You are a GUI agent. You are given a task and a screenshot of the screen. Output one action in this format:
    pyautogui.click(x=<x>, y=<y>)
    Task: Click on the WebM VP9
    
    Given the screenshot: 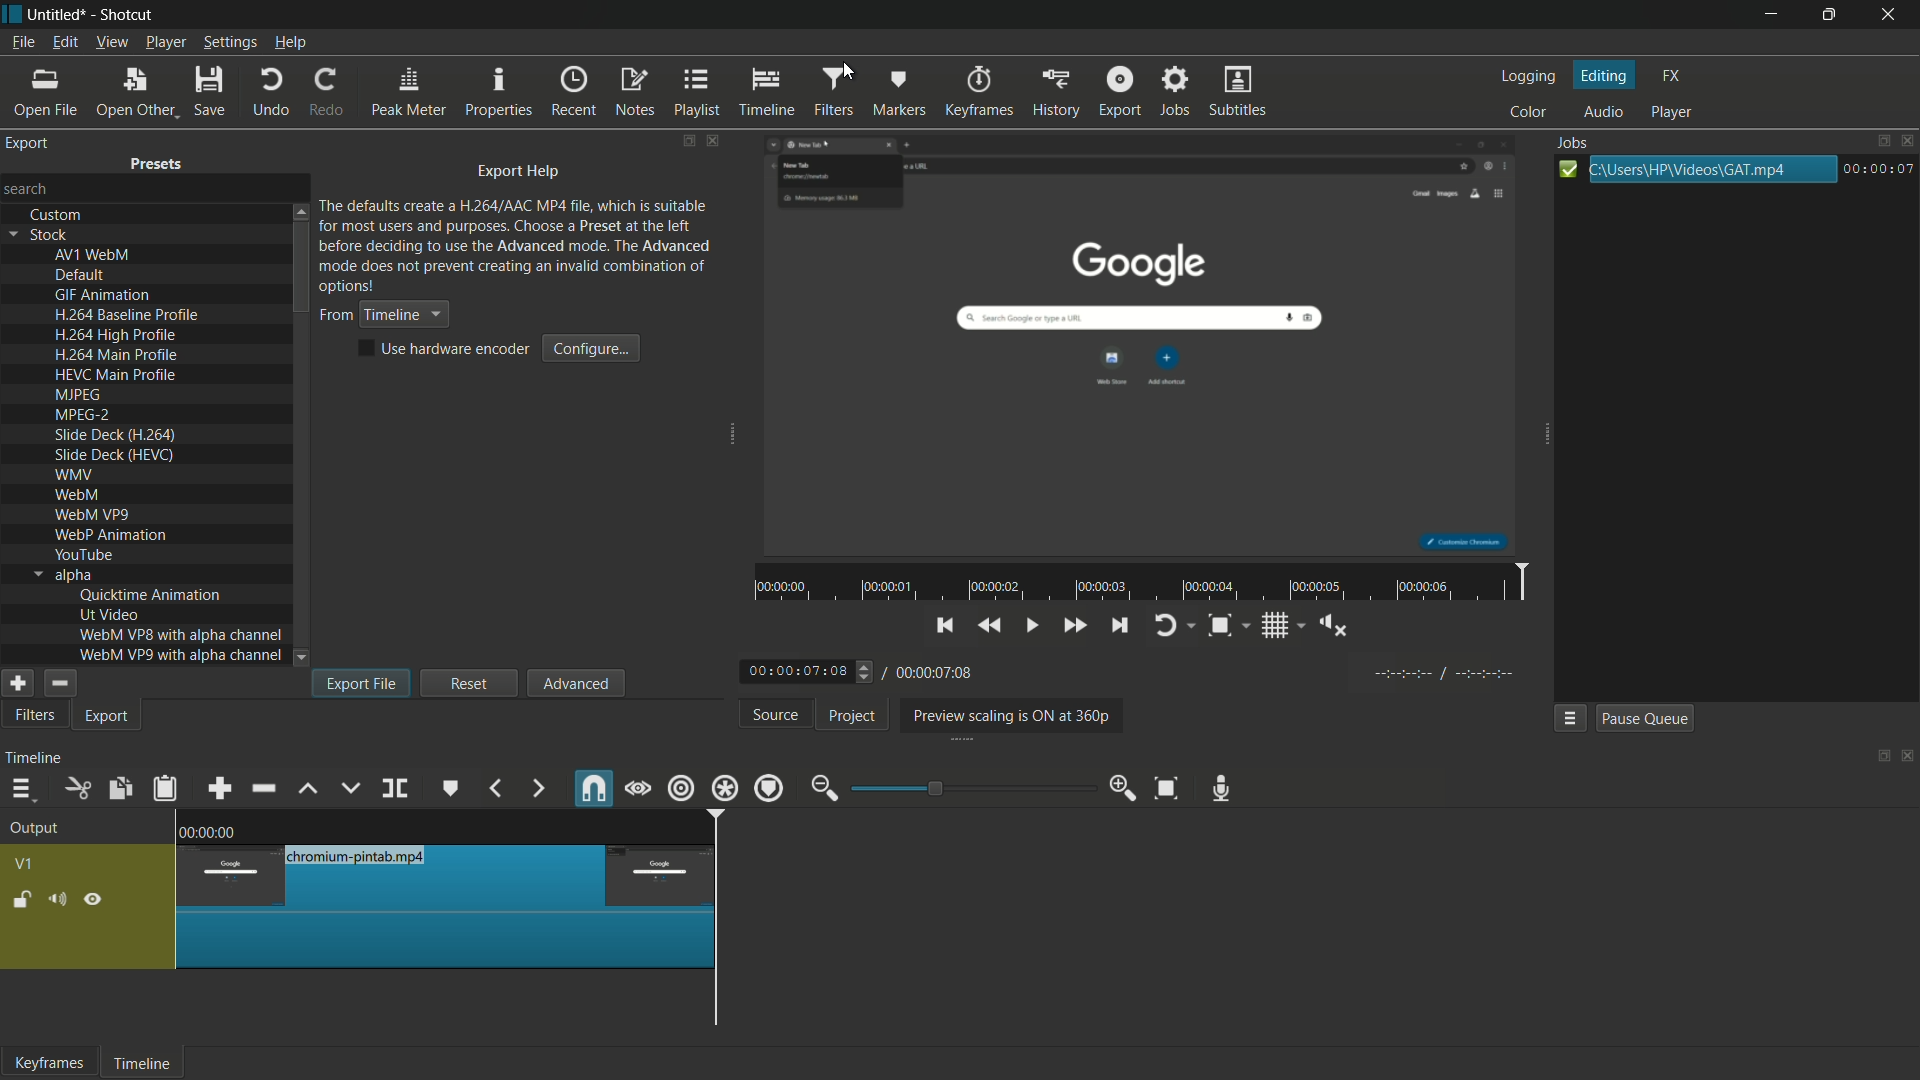 What is the action you would take?
    pyautogui.click(x=90, y=514)
    